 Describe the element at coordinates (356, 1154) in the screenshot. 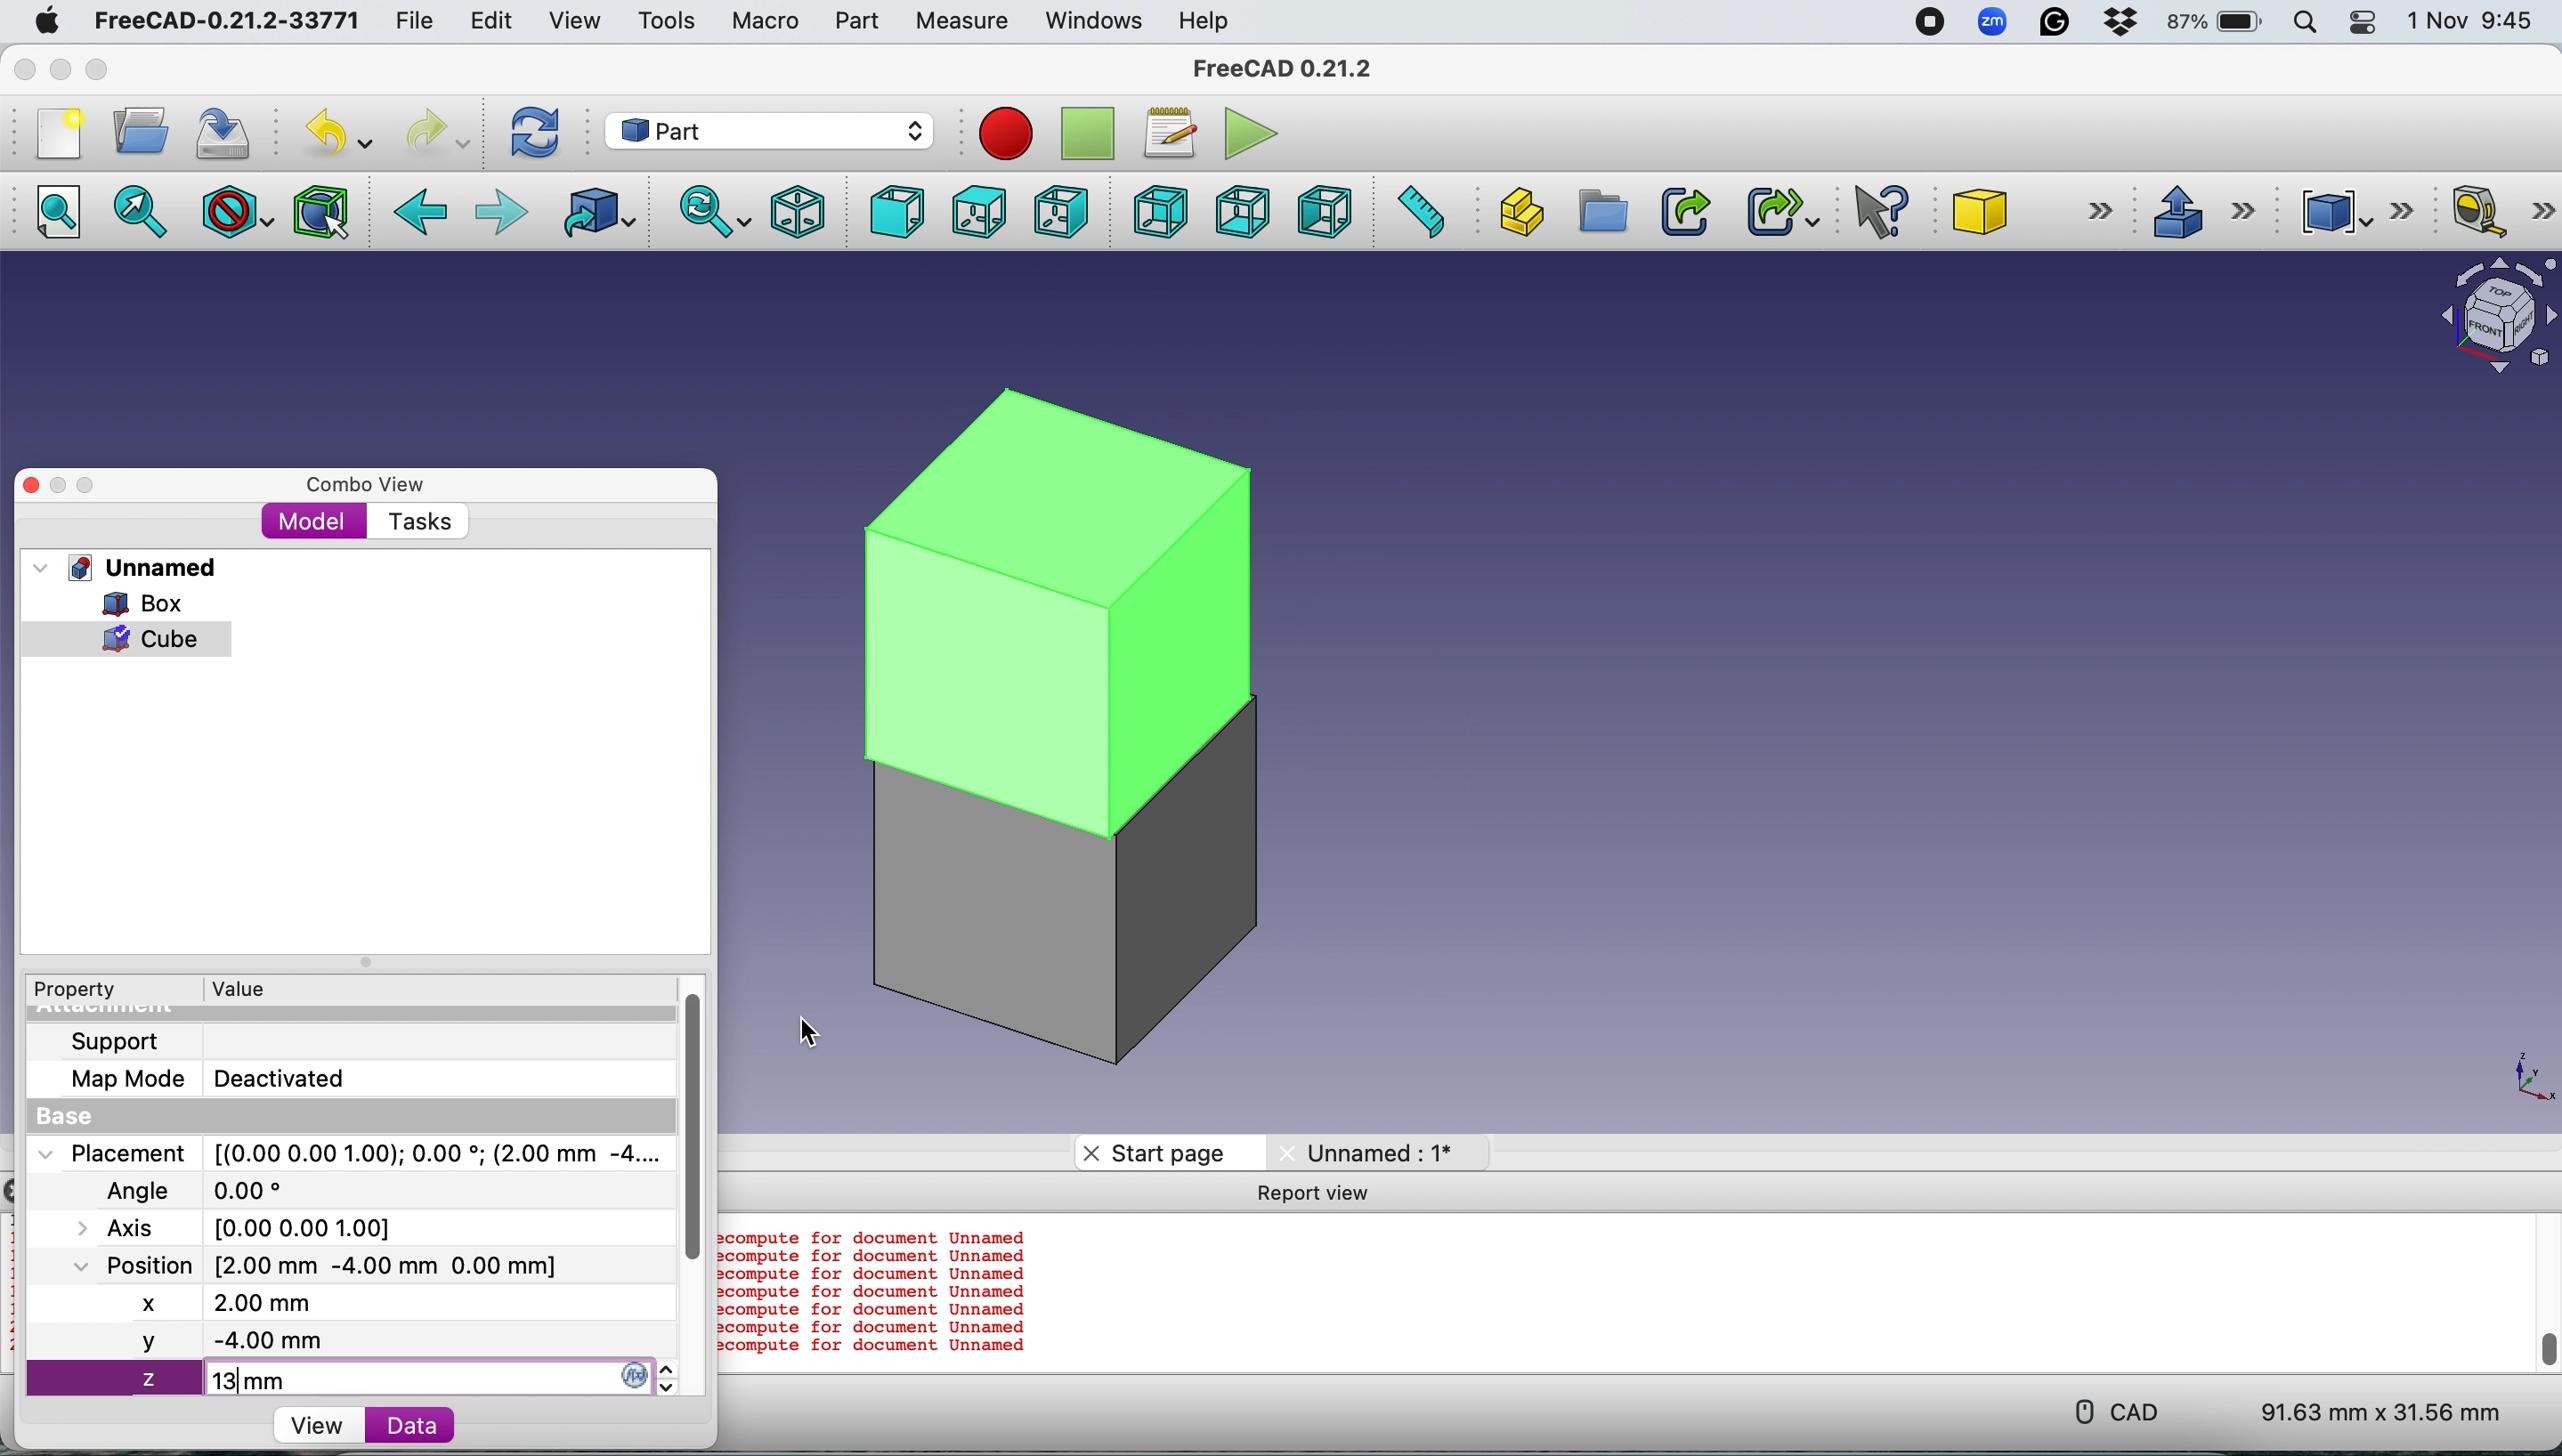

I see `Placement` at that location.